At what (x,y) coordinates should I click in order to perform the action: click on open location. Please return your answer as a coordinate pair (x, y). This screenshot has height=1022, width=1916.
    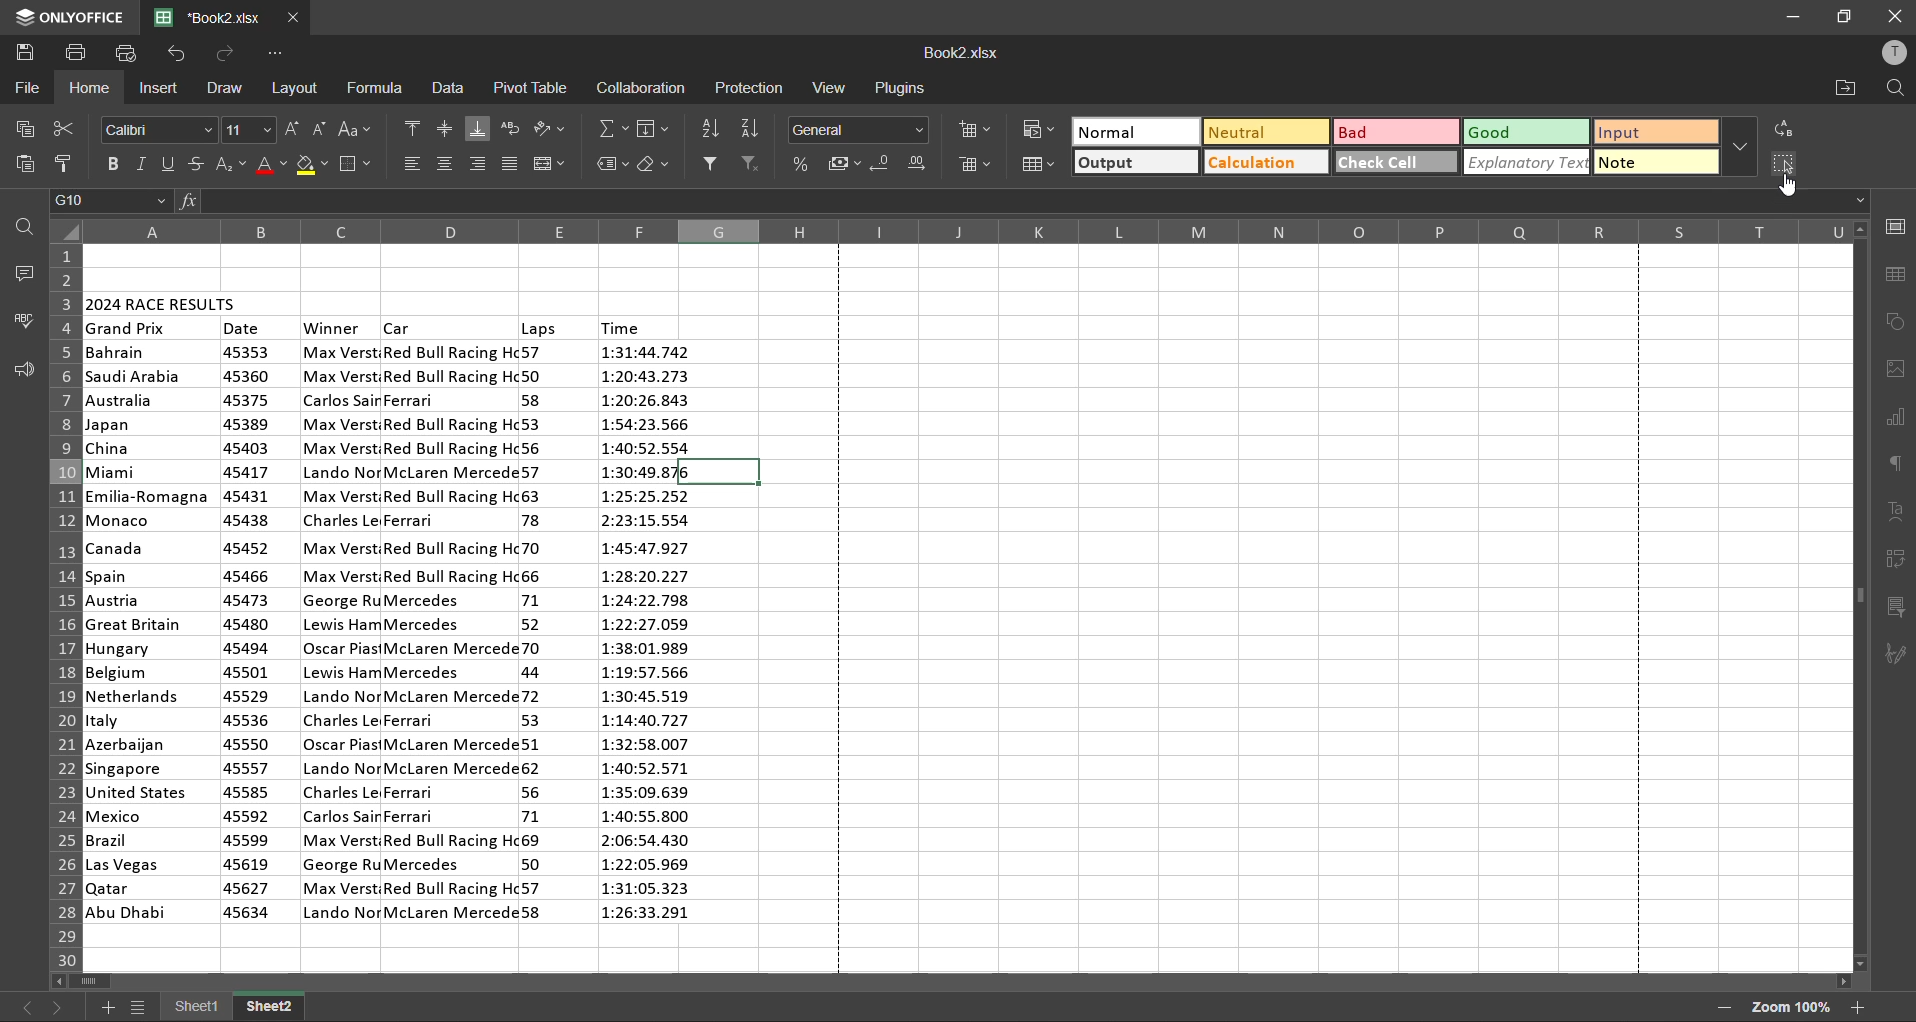
    Looking at the image, I should click on (1840, 88).